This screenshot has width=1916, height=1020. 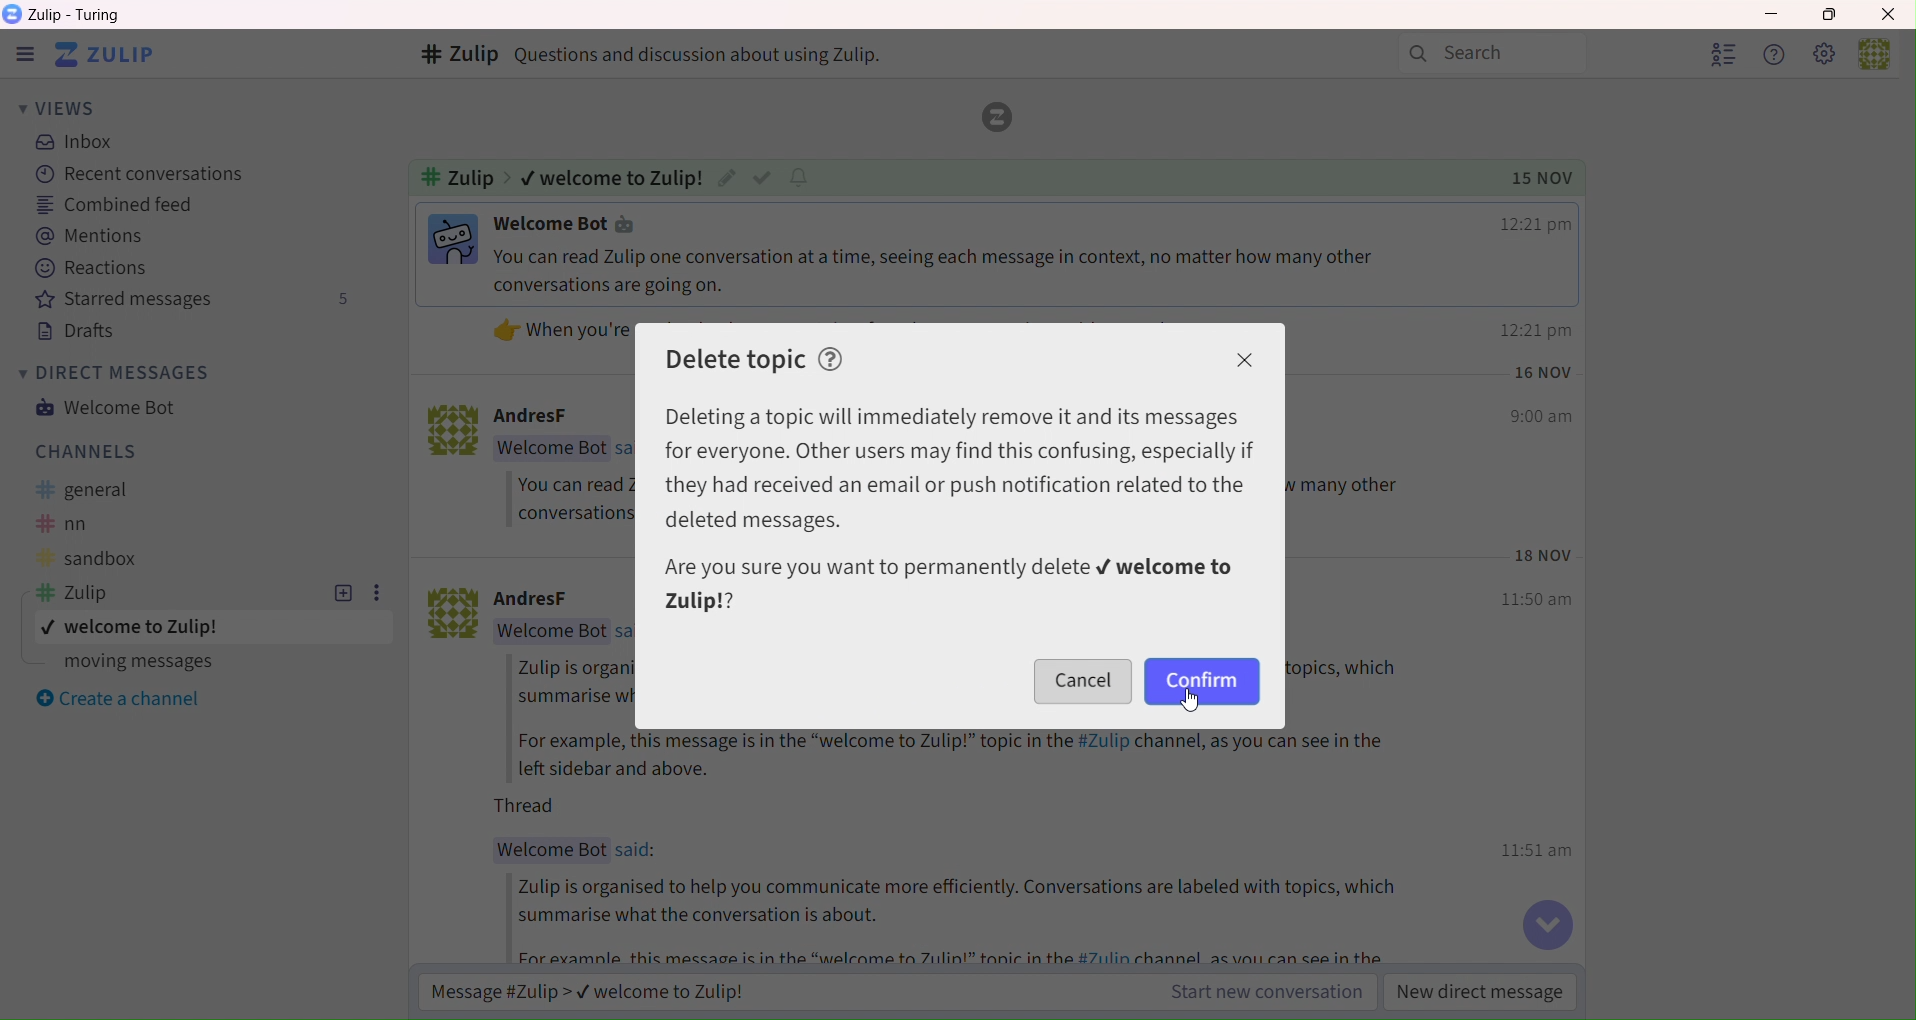 What do you see at coordinates (1191, 700) in the screenshot?
I see `Cursor` at bounding box center [1191, 700].